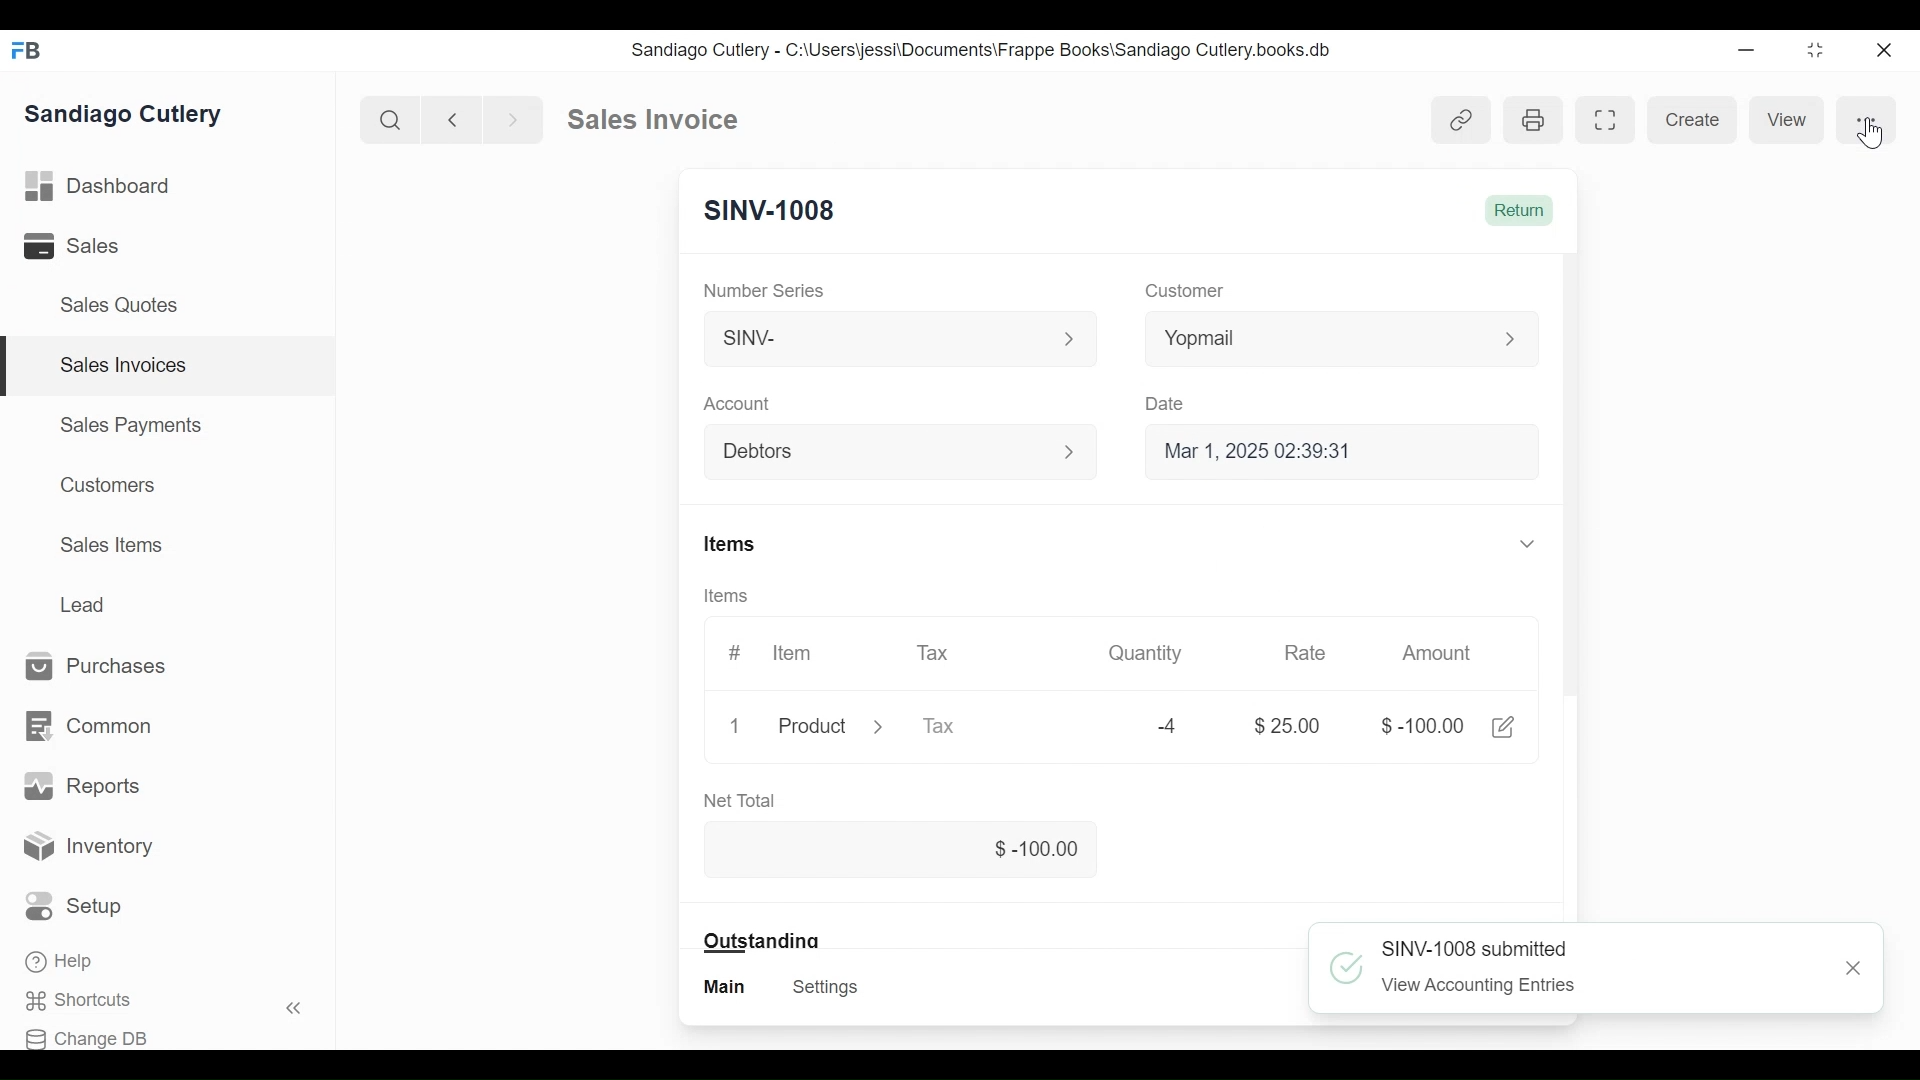  What do you see at coordinates (734, 726) in the screenshot?
I see `1` at bounding box center [734, 726].